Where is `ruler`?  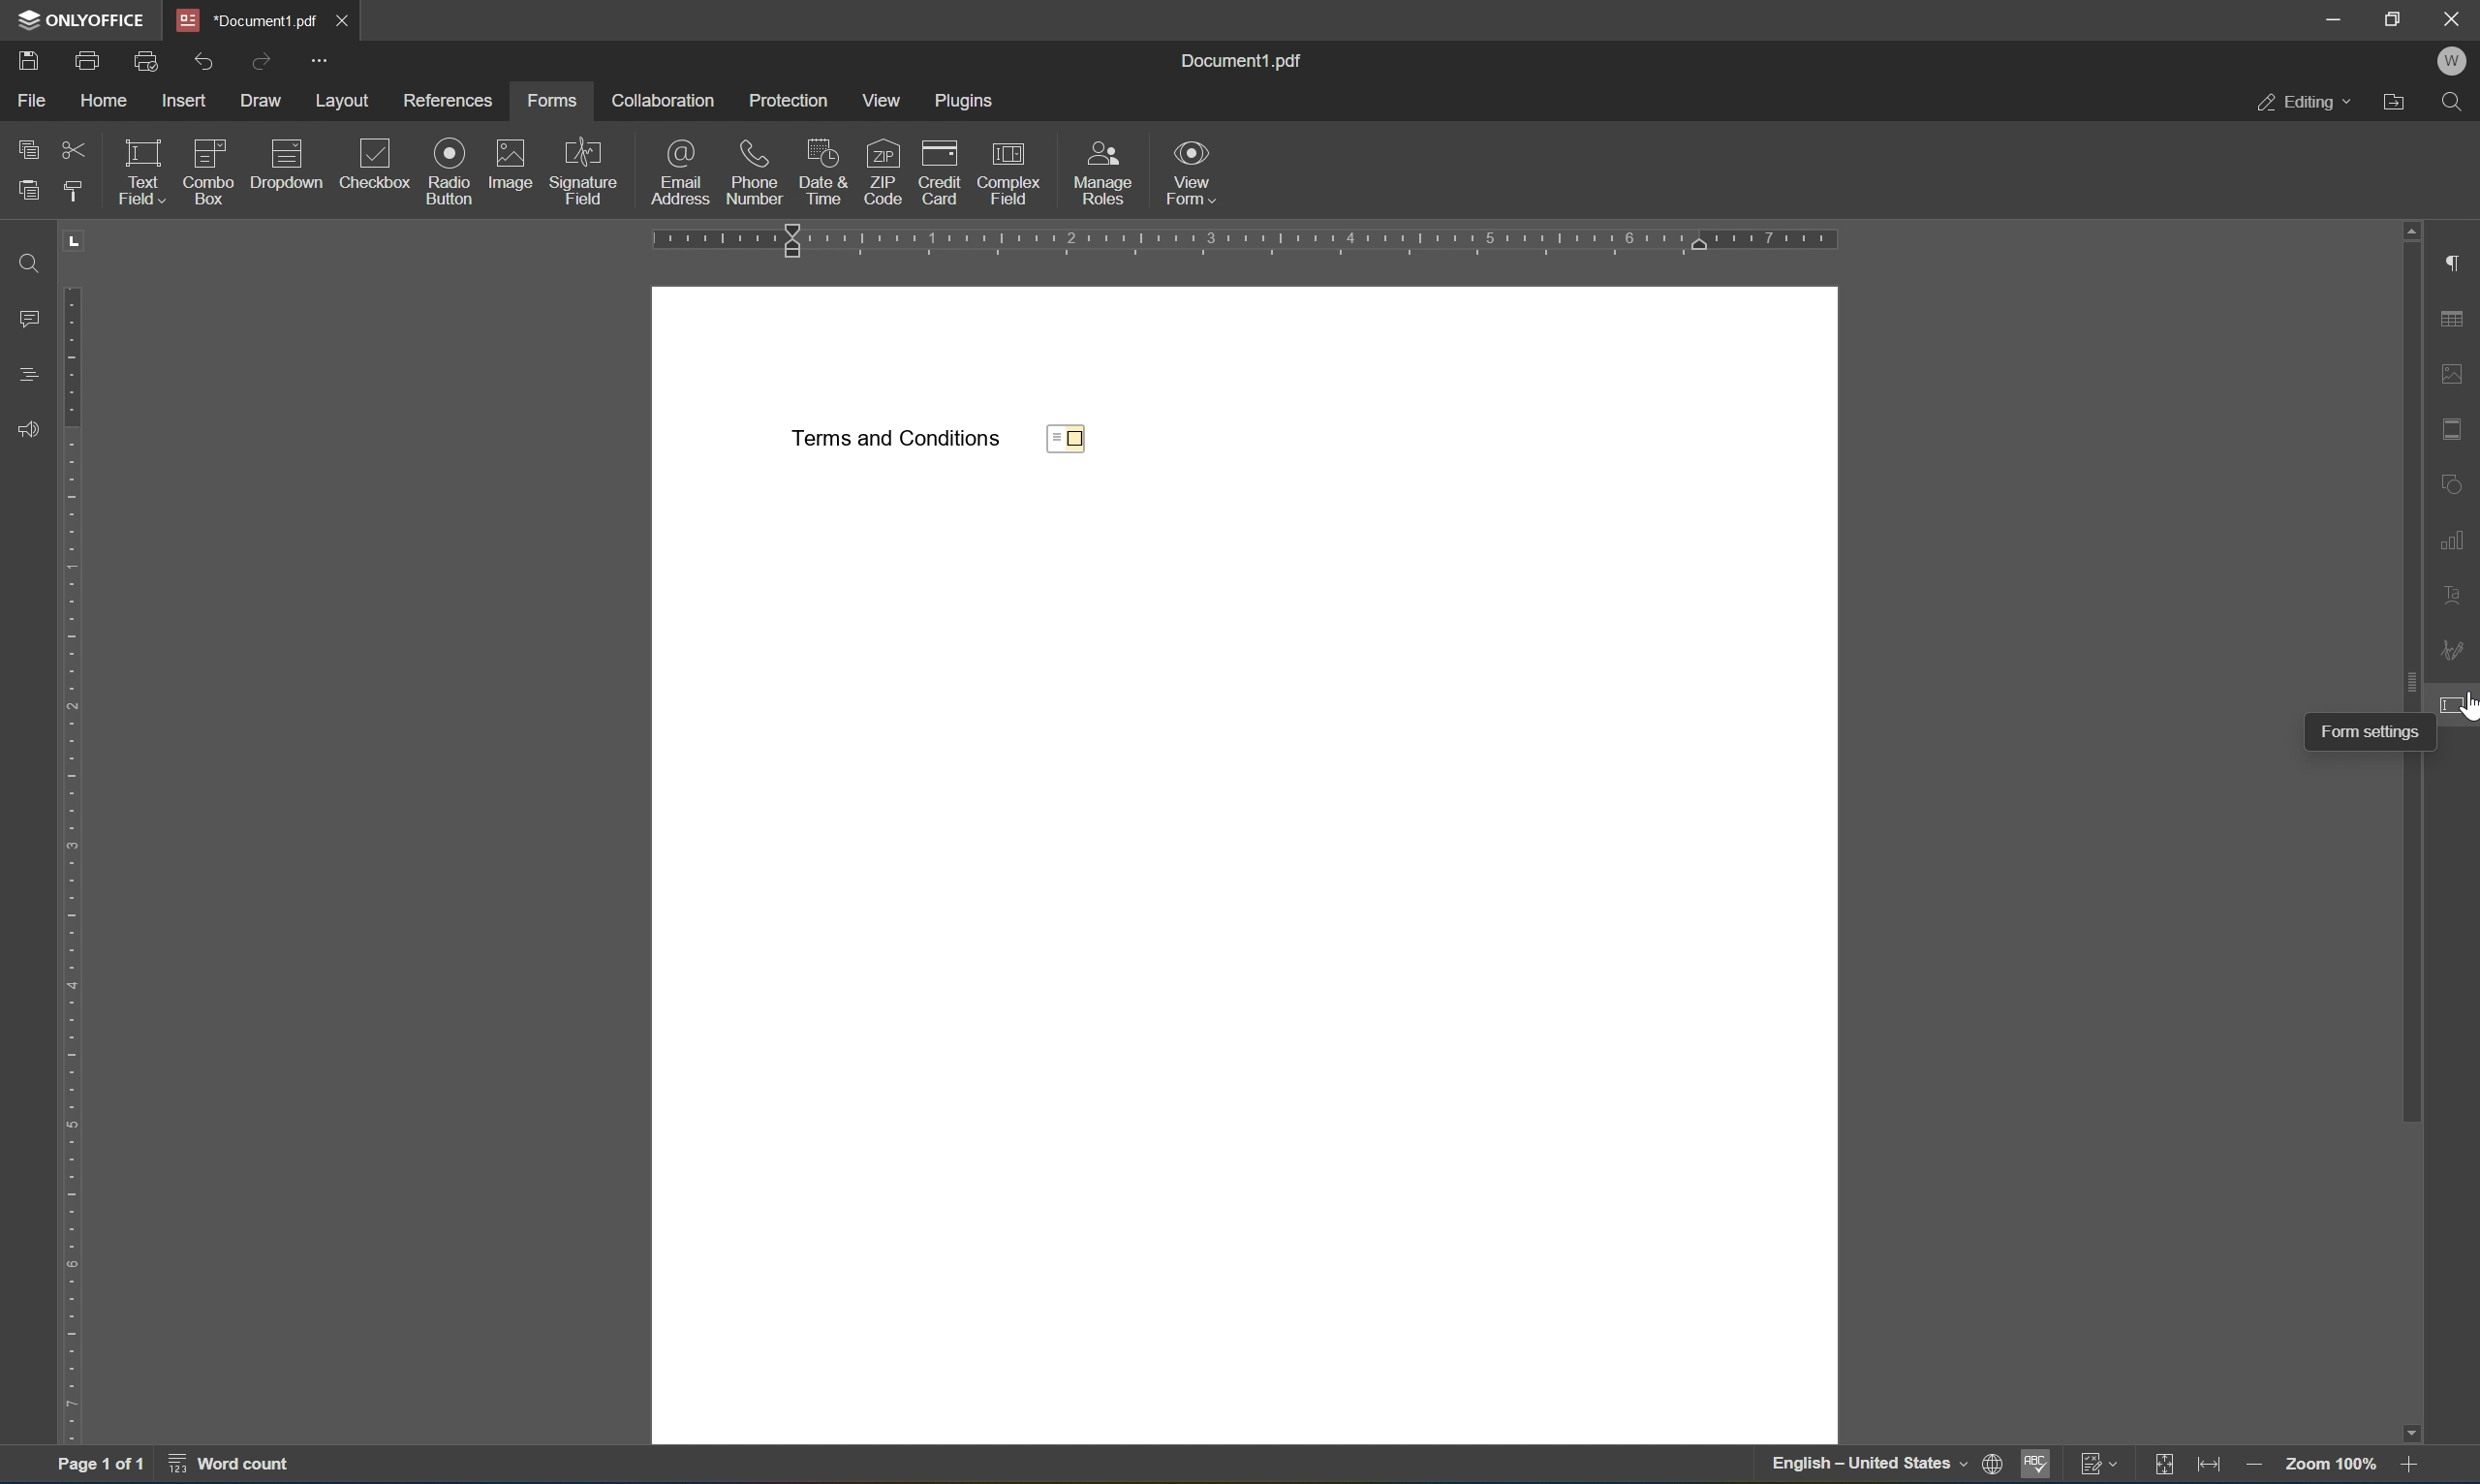
ruler is located at coordinates (1254, 236).